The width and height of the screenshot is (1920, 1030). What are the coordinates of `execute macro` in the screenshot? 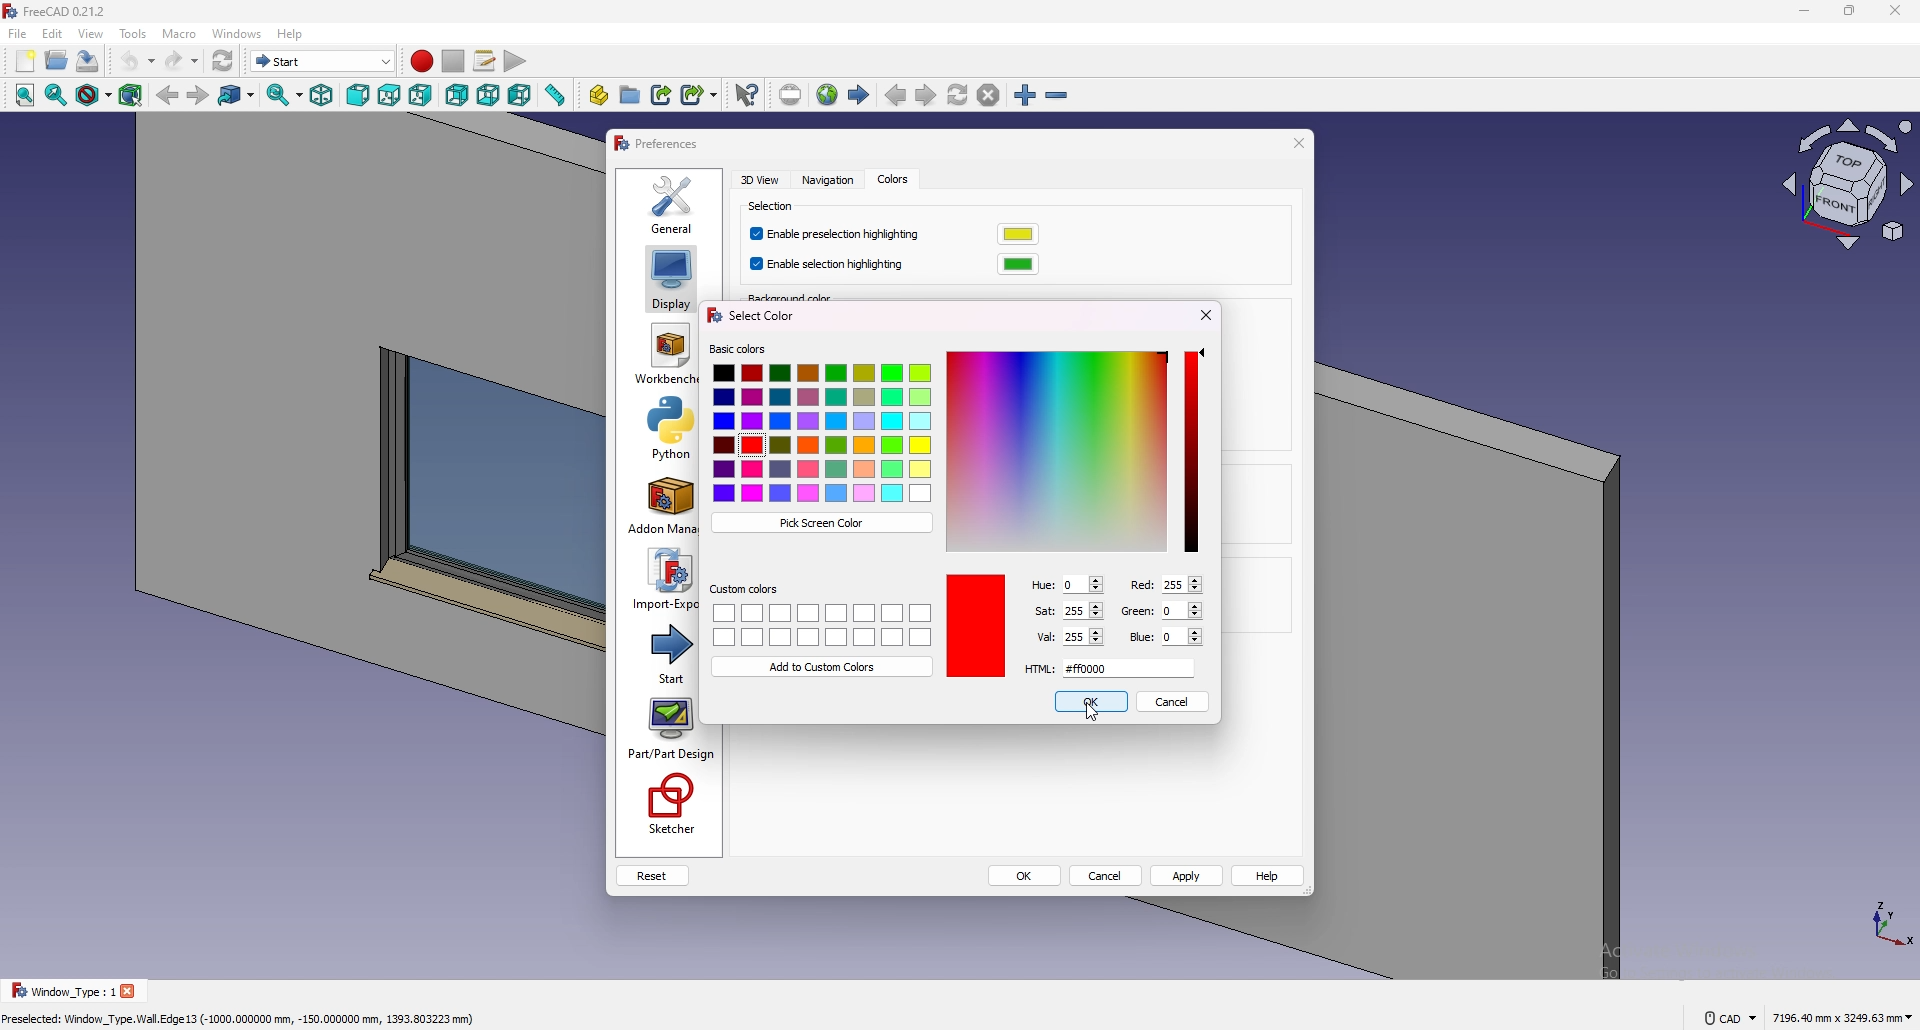 It's located at (514, 63).